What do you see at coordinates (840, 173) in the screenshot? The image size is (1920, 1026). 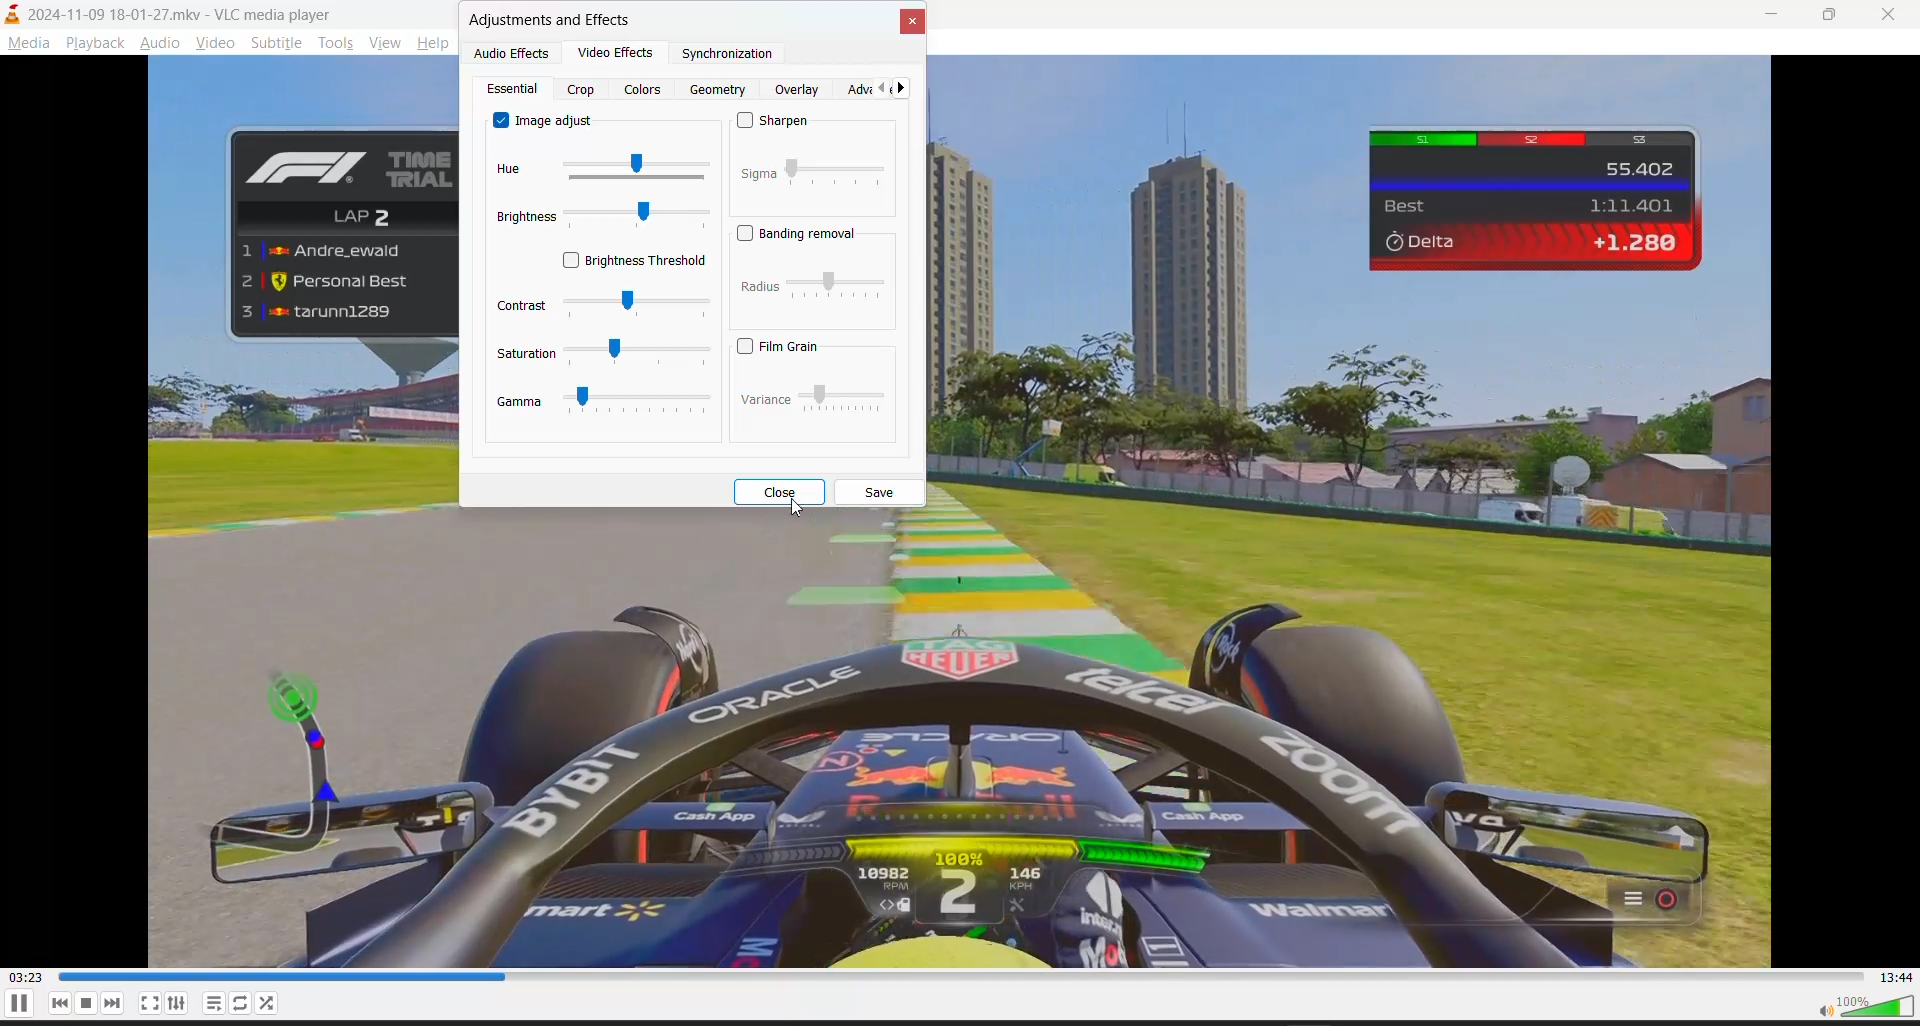 I see `sigma slider` at bounding box center [840, 173].